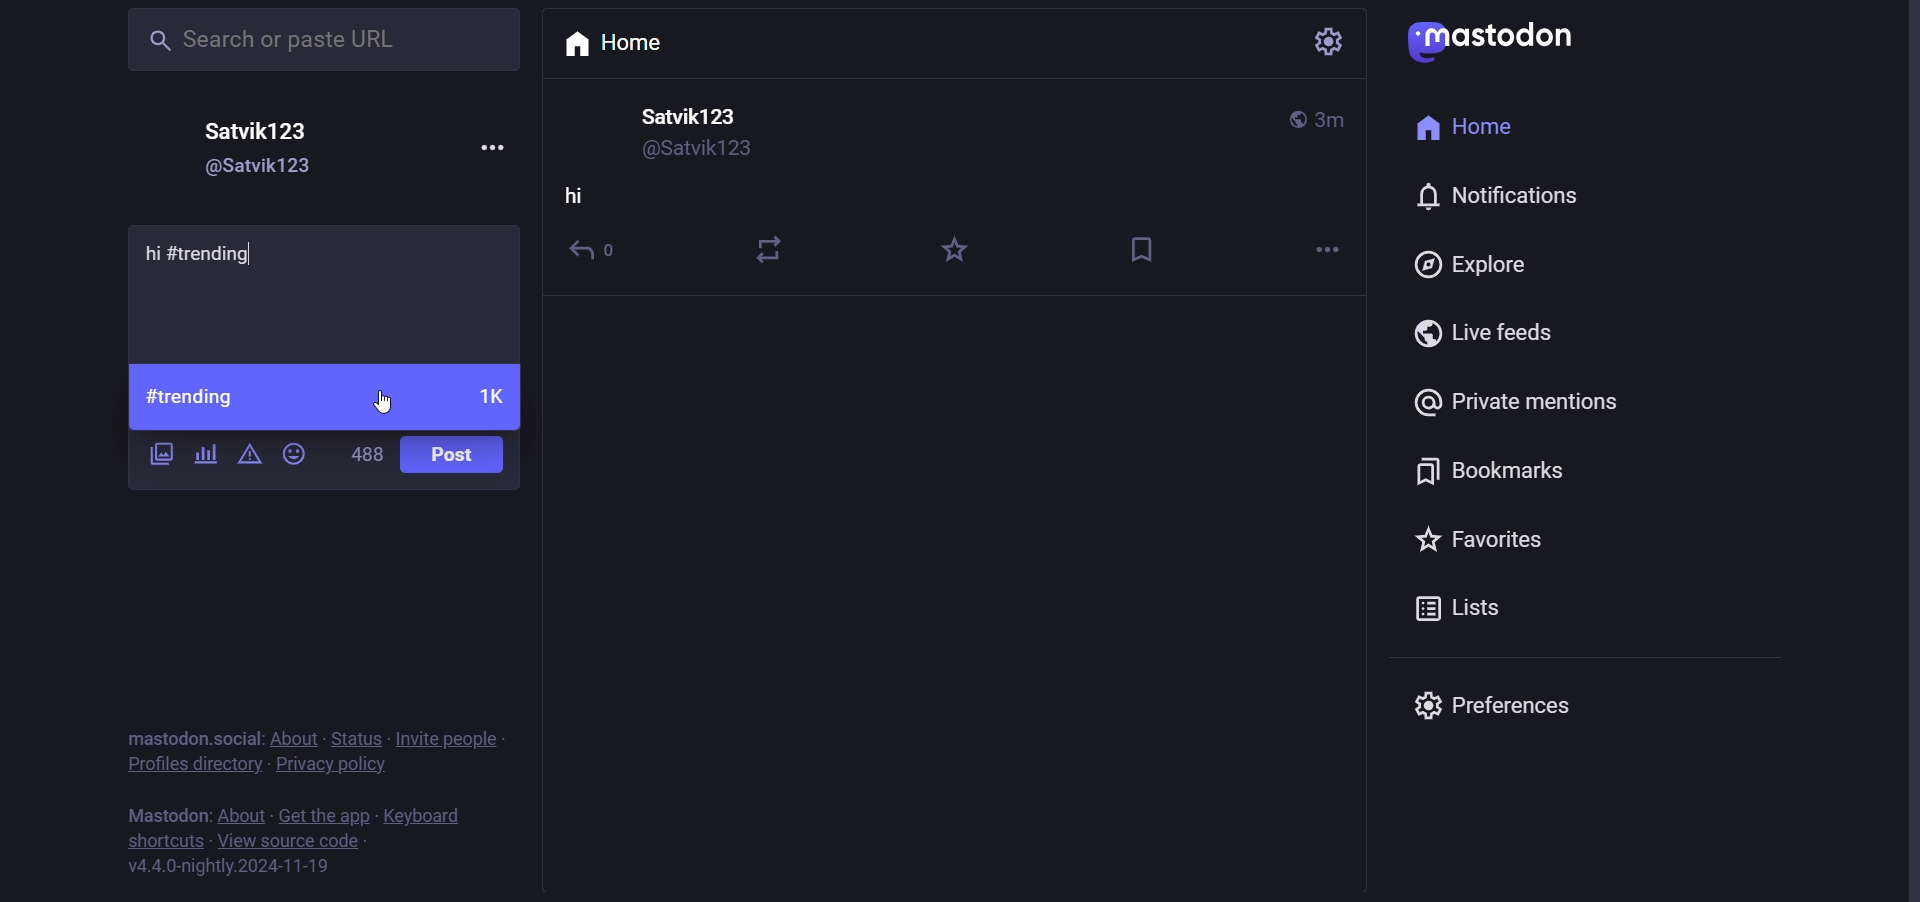  Describe the element at coordinates (1454, 613) in the screenshot. I see `lists` at that location.